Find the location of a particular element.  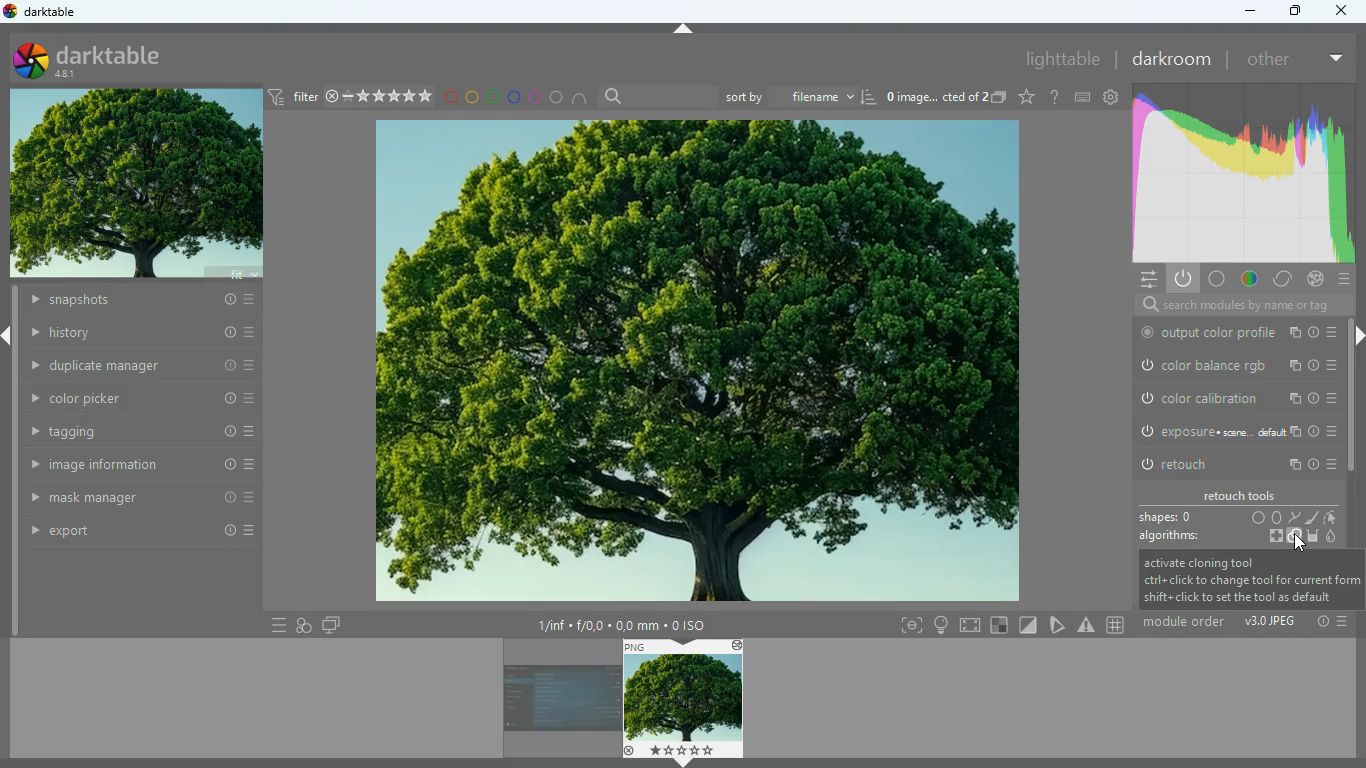

square is located at coordinates (1001, 624).